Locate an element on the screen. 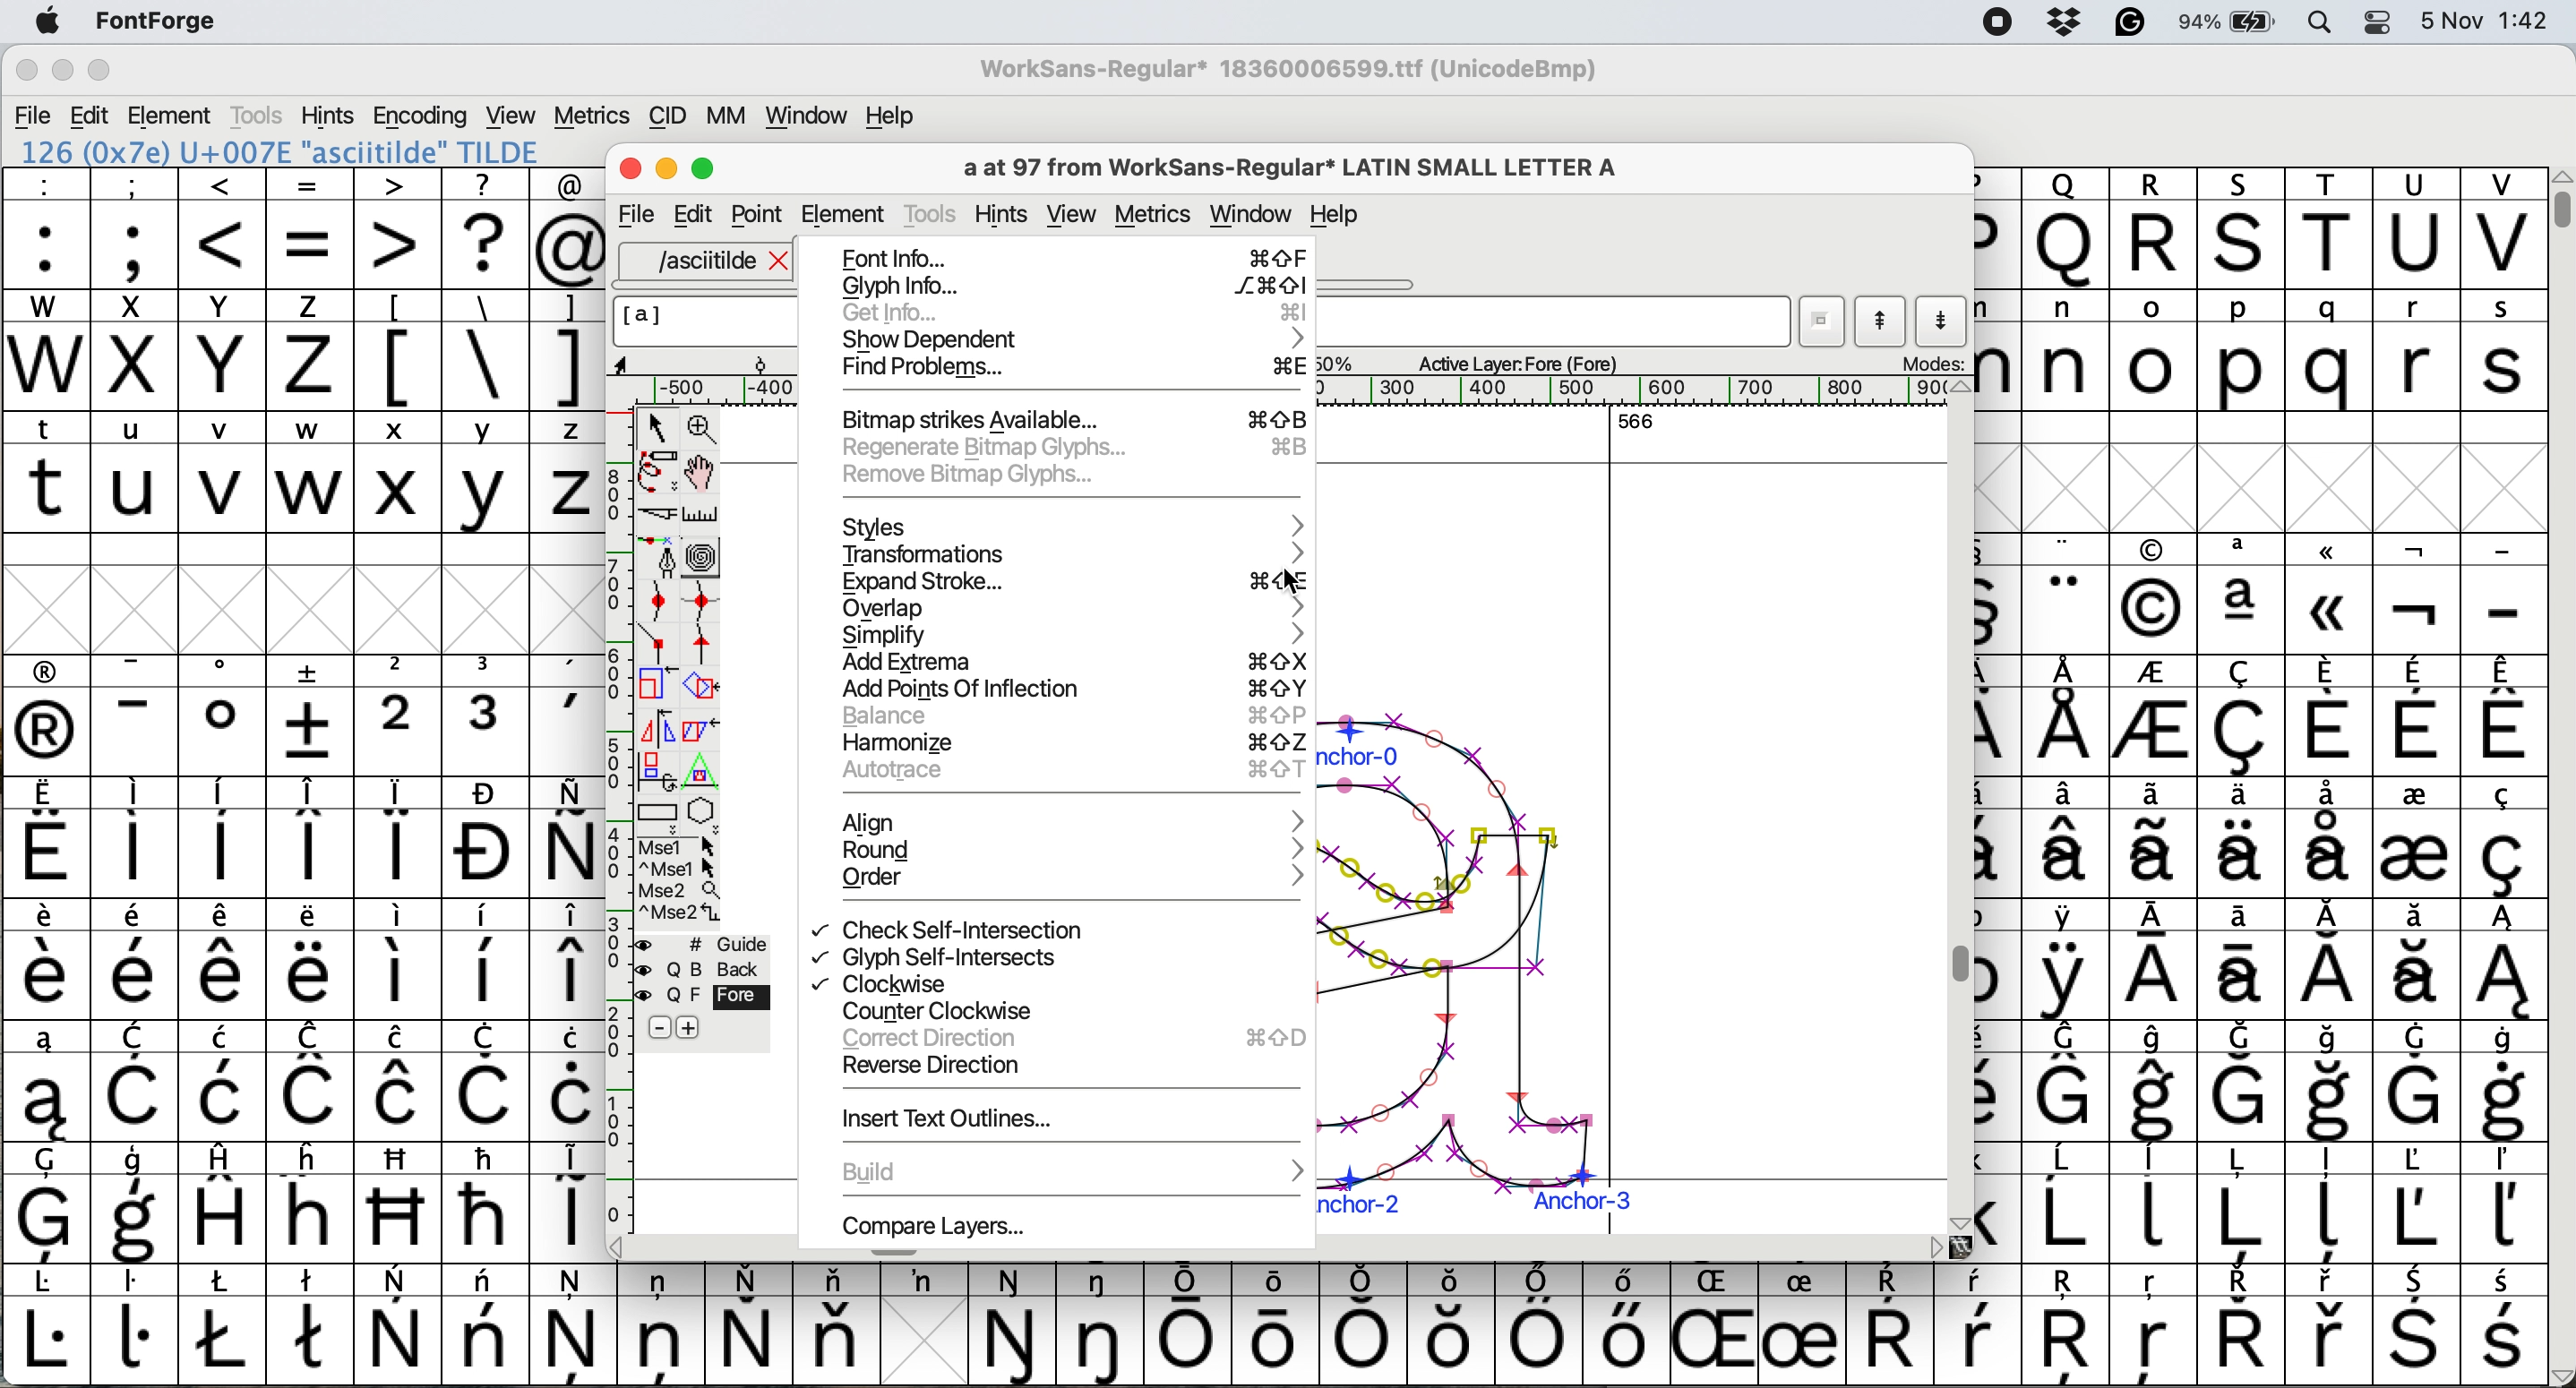 Image resolution: width=2576 pixels, height=1388 pixels. symbol is located at coordinates (313, 715).